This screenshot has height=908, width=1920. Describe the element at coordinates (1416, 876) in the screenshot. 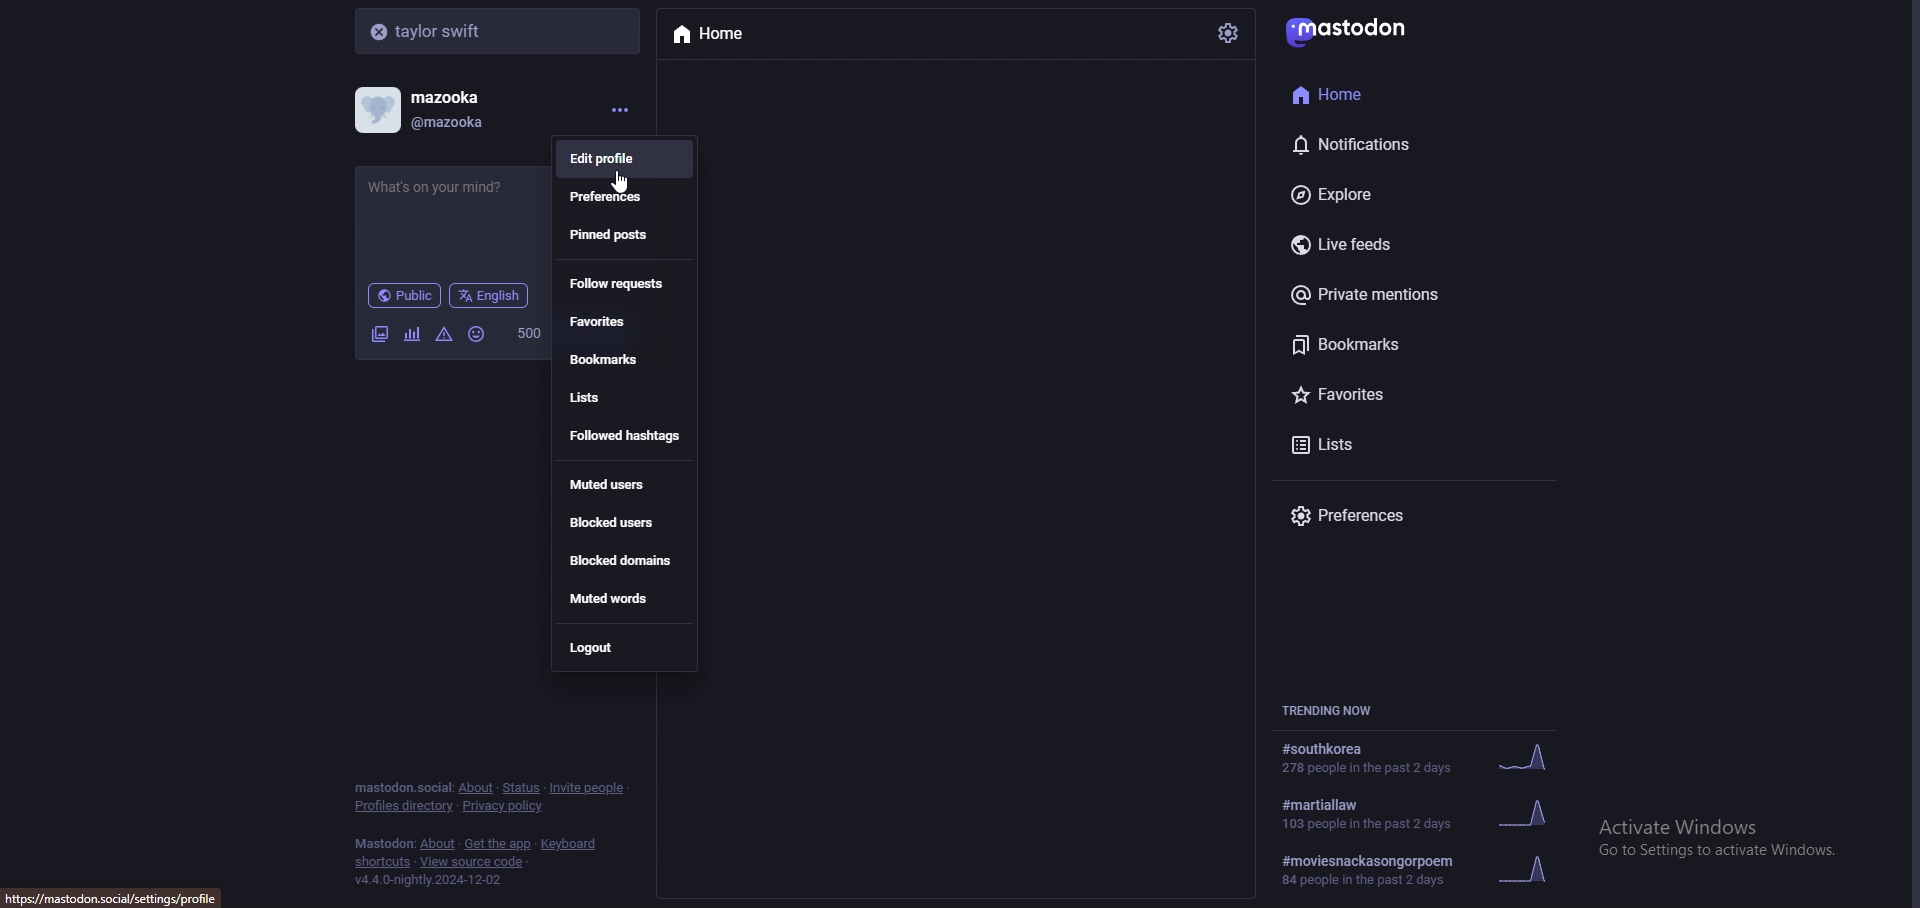

I see `trend` at that location.